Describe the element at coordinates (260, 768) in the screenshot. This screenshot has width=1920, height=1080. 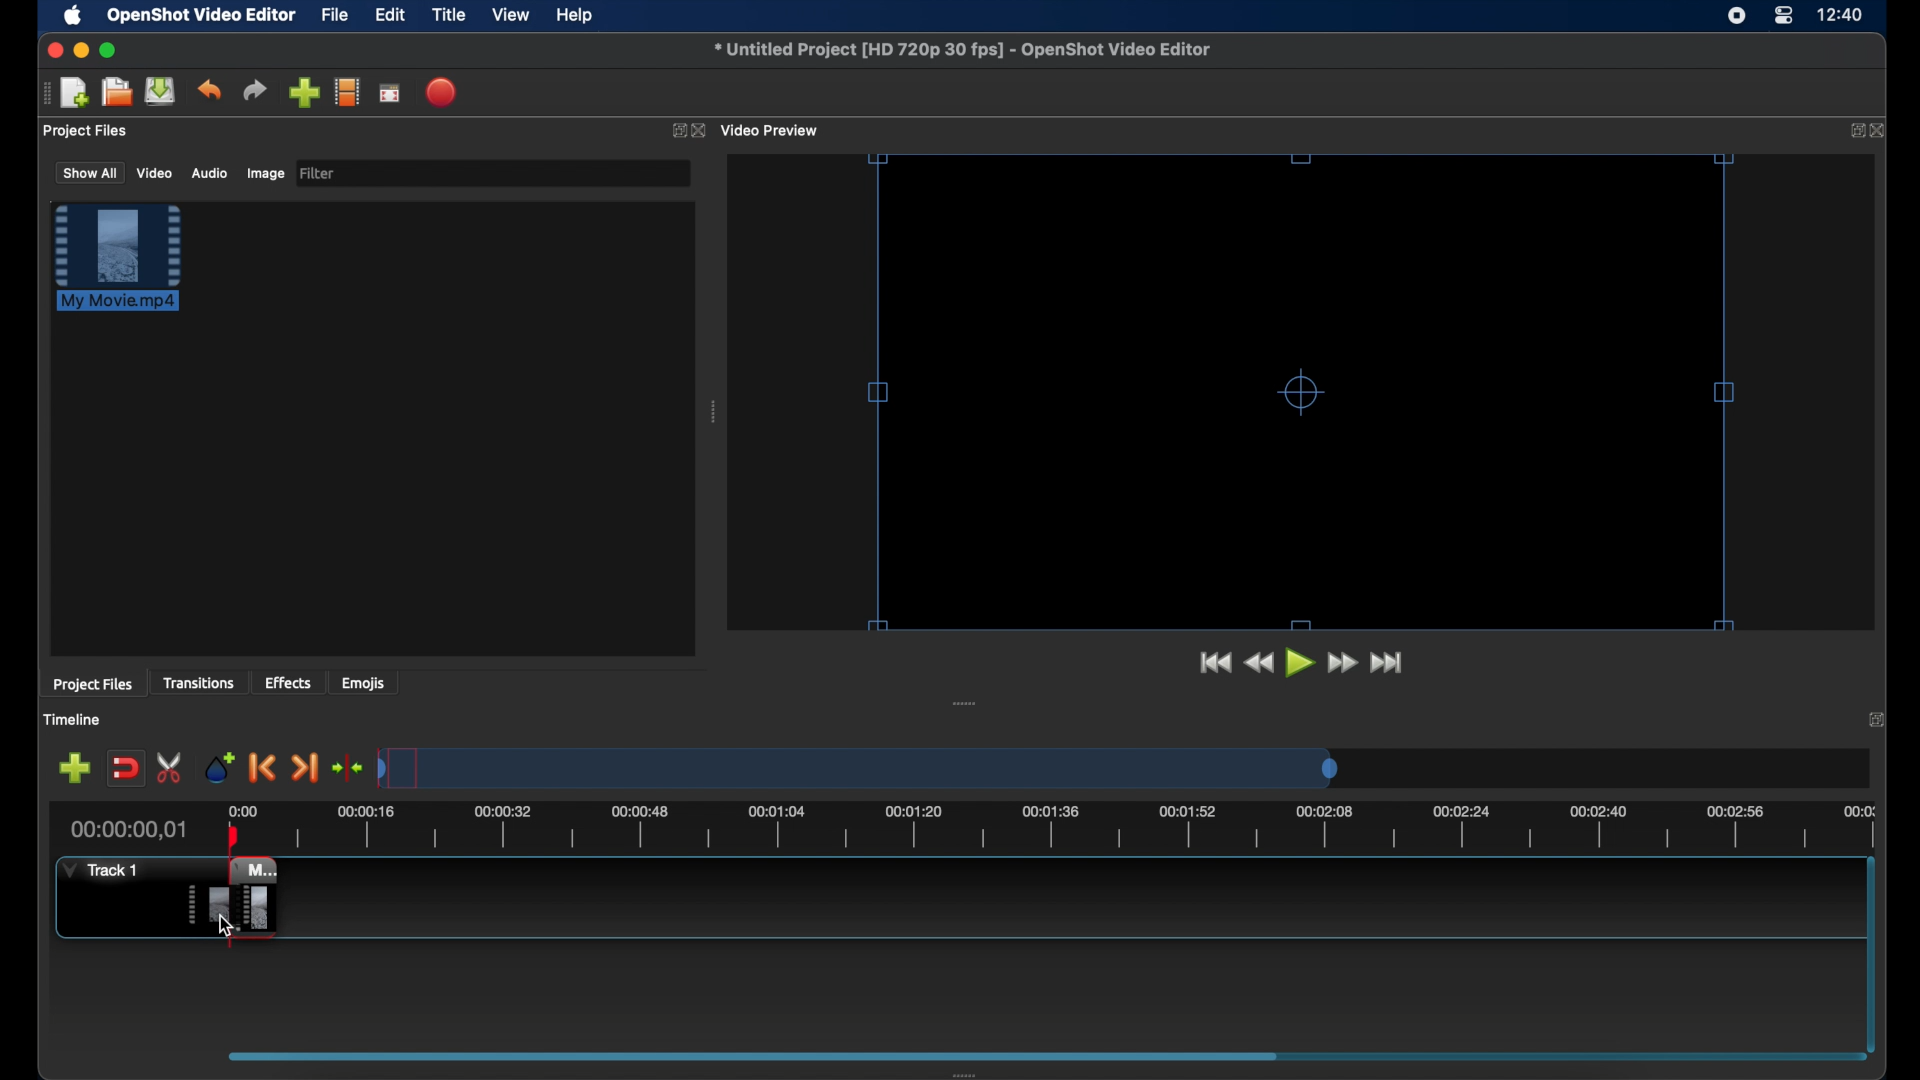
I see `previous marker` at that location.